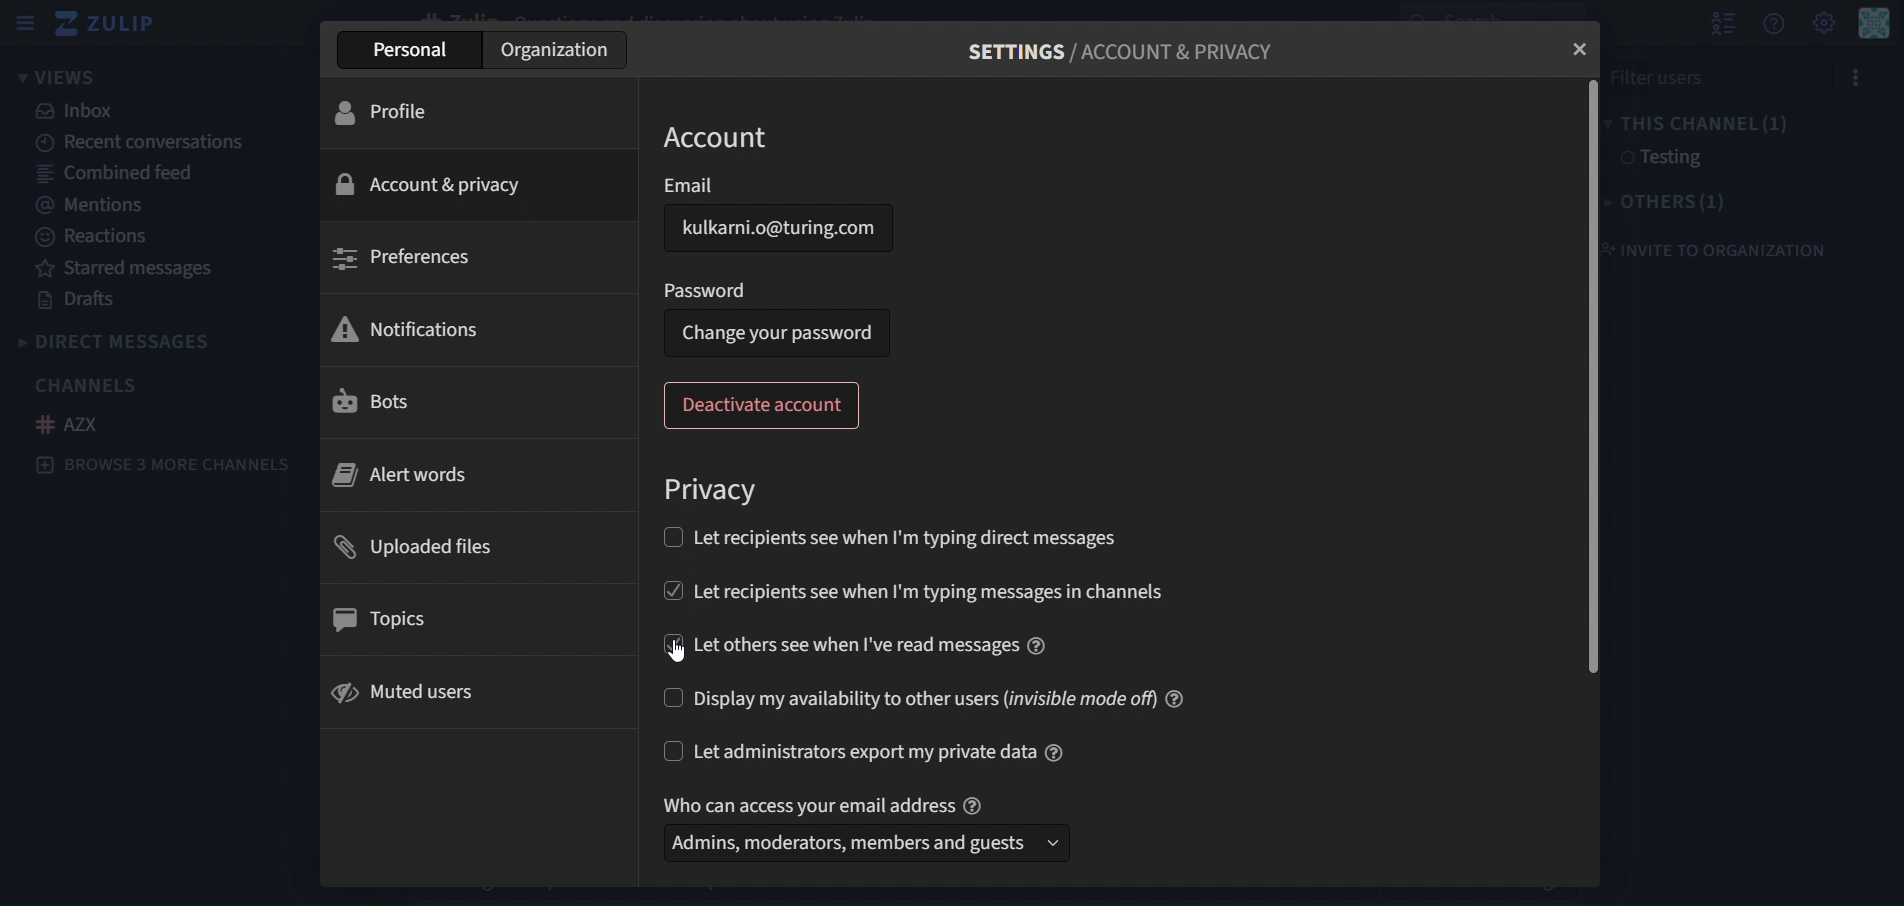  What do you see at coordinates (381, 403) in the screenshot?
I see `bots` at bounding box center [381, 403].